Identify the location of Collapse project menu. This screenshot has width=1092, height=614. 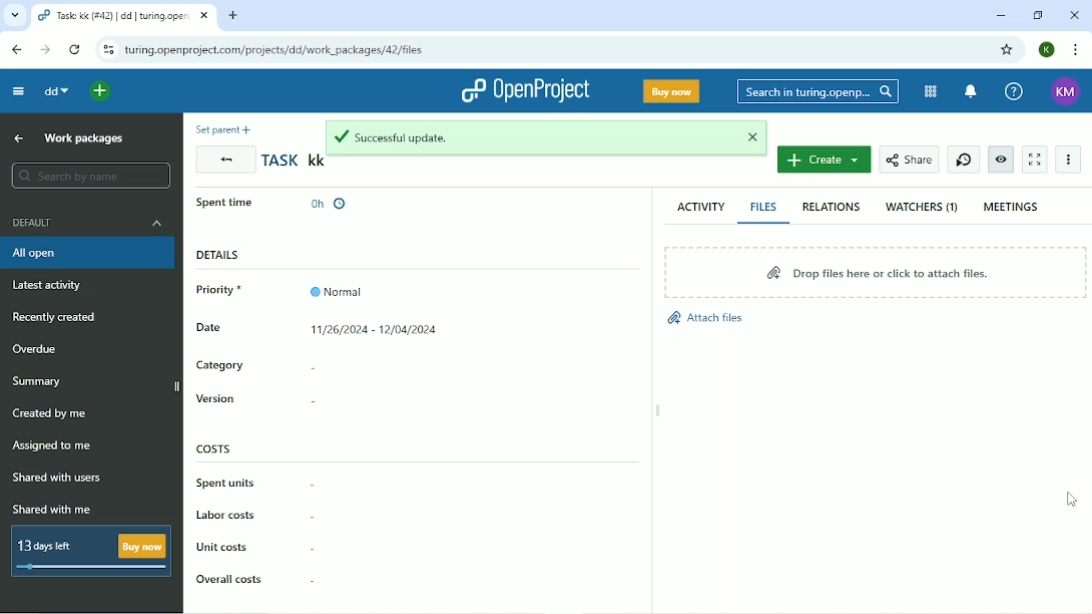
(19, 92).